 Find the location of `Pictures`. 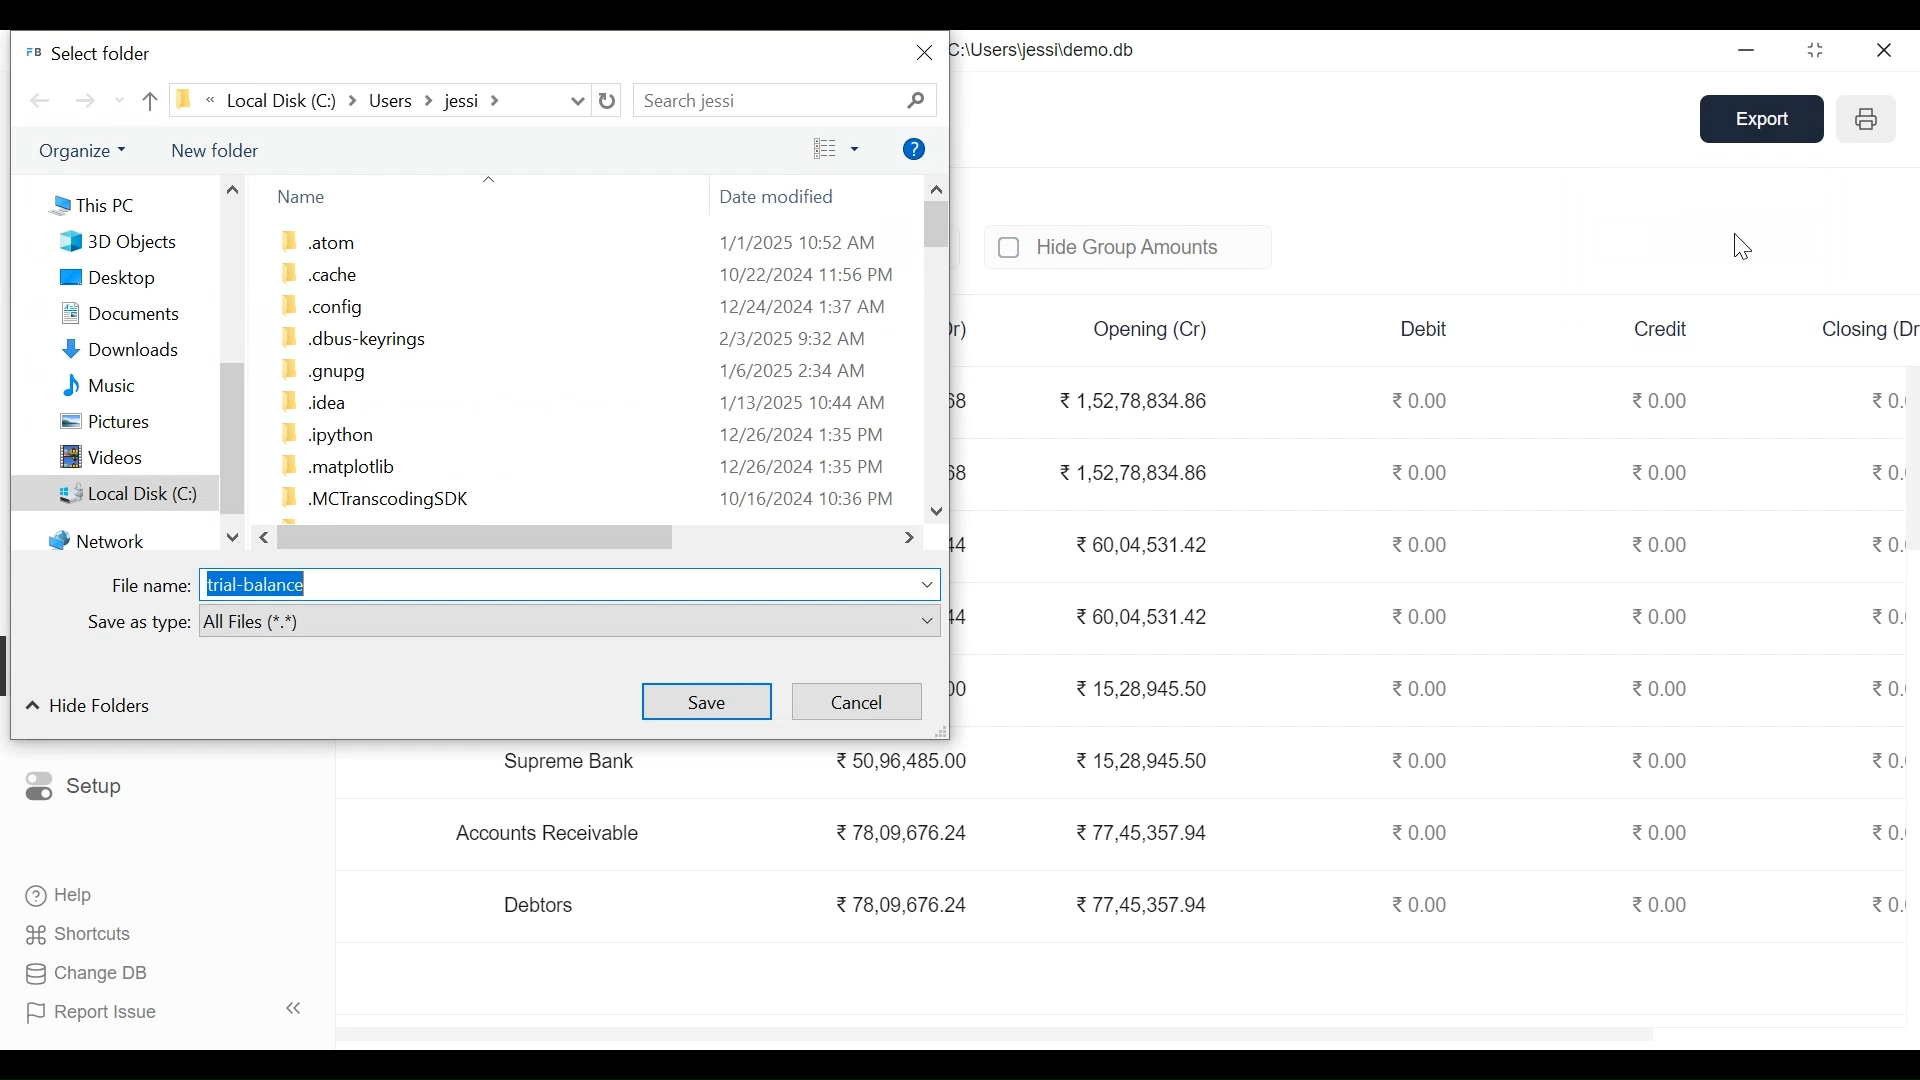

Pictures is located at coordinates (105, 420).